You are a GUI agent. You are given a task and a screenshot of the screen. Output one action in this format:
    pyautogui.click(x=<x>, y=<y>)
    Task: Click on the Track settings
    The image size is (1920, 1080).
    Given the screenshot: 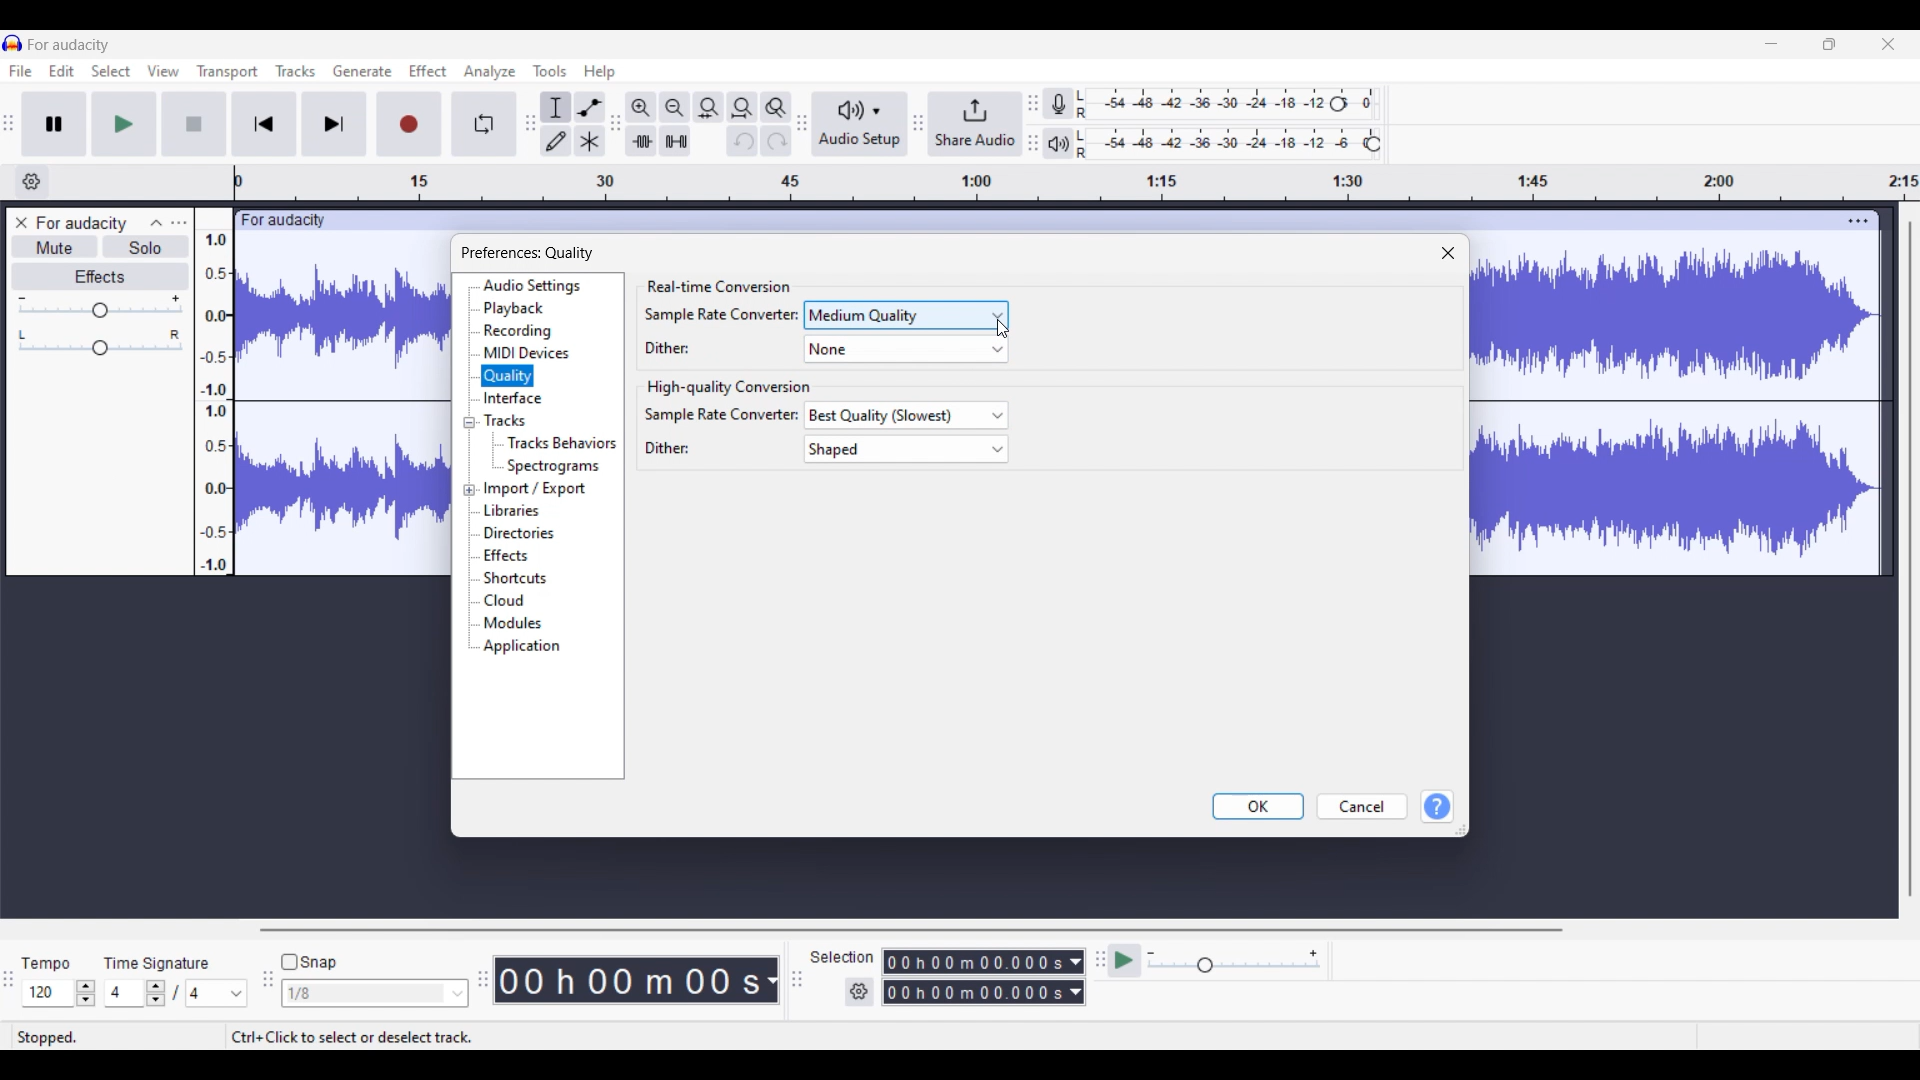 What is the action you would take?
    pyautogui.click(x=1858, y=221)
    